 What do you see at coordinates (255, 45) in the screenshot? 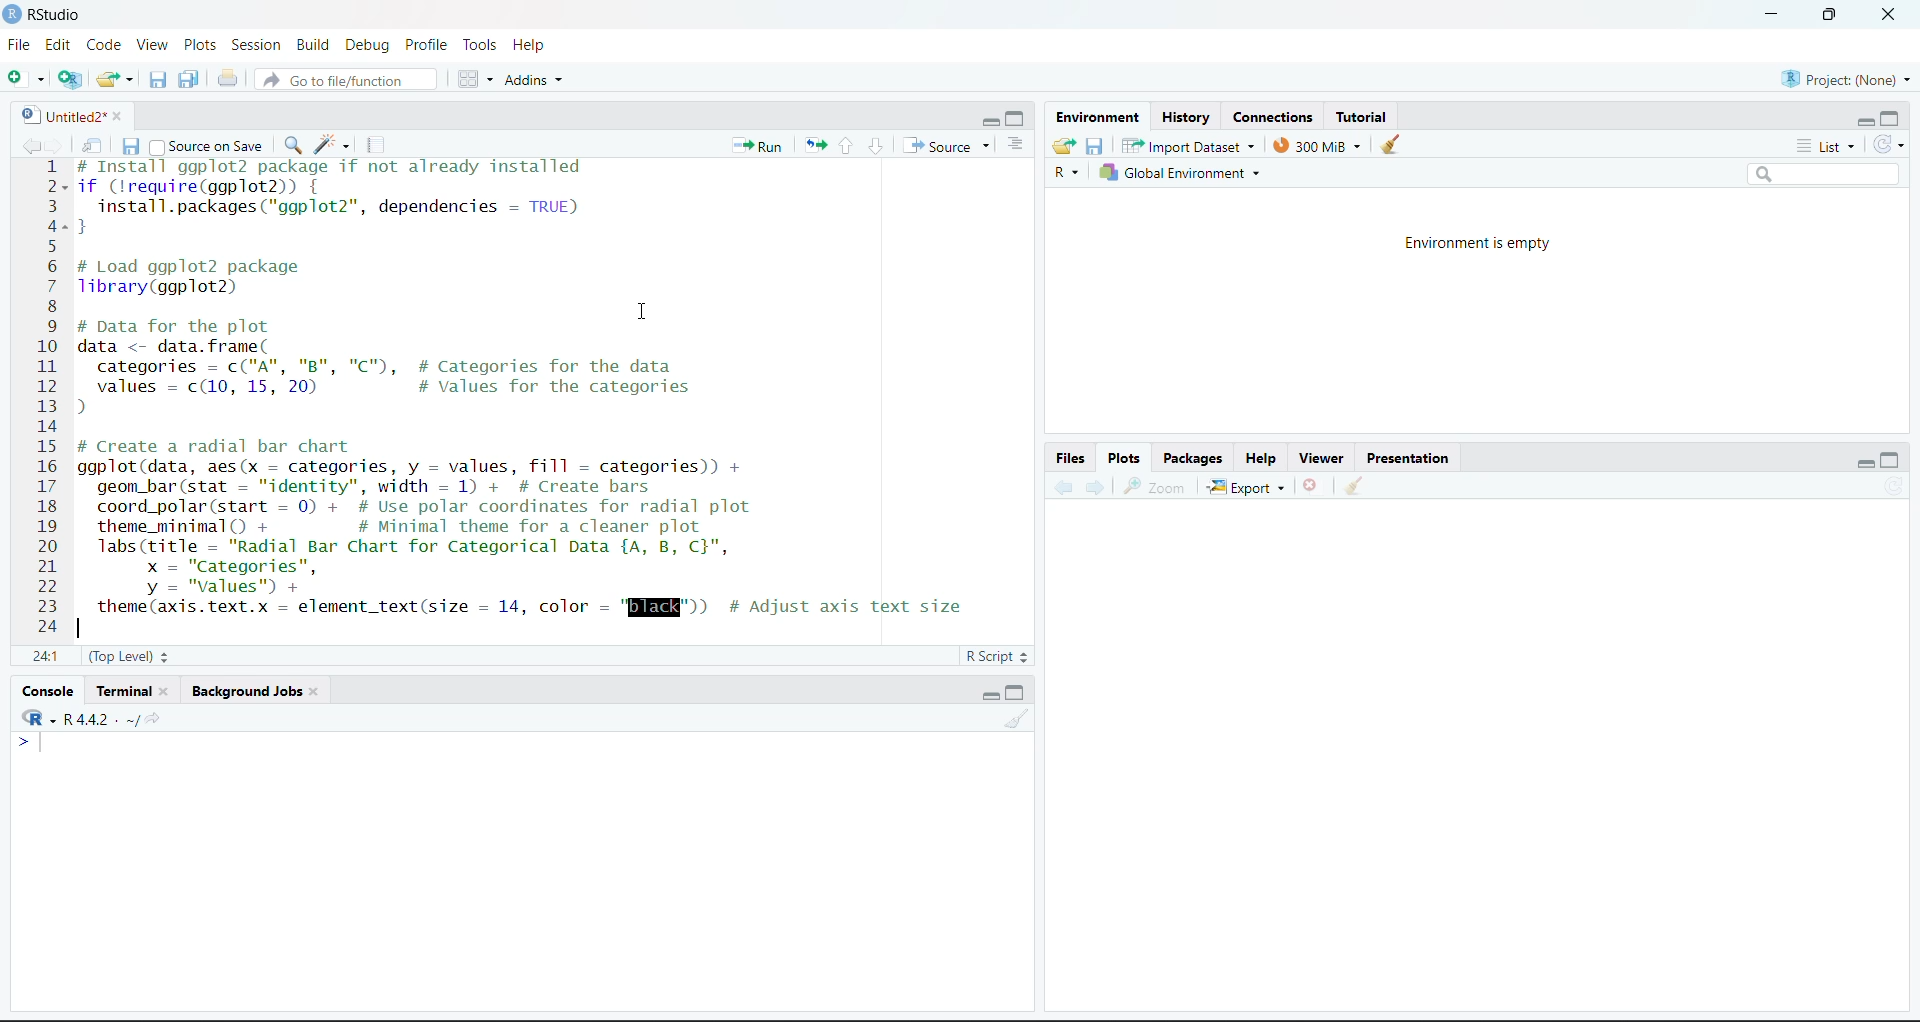
I see `Session` at bounding box center [255, 45].